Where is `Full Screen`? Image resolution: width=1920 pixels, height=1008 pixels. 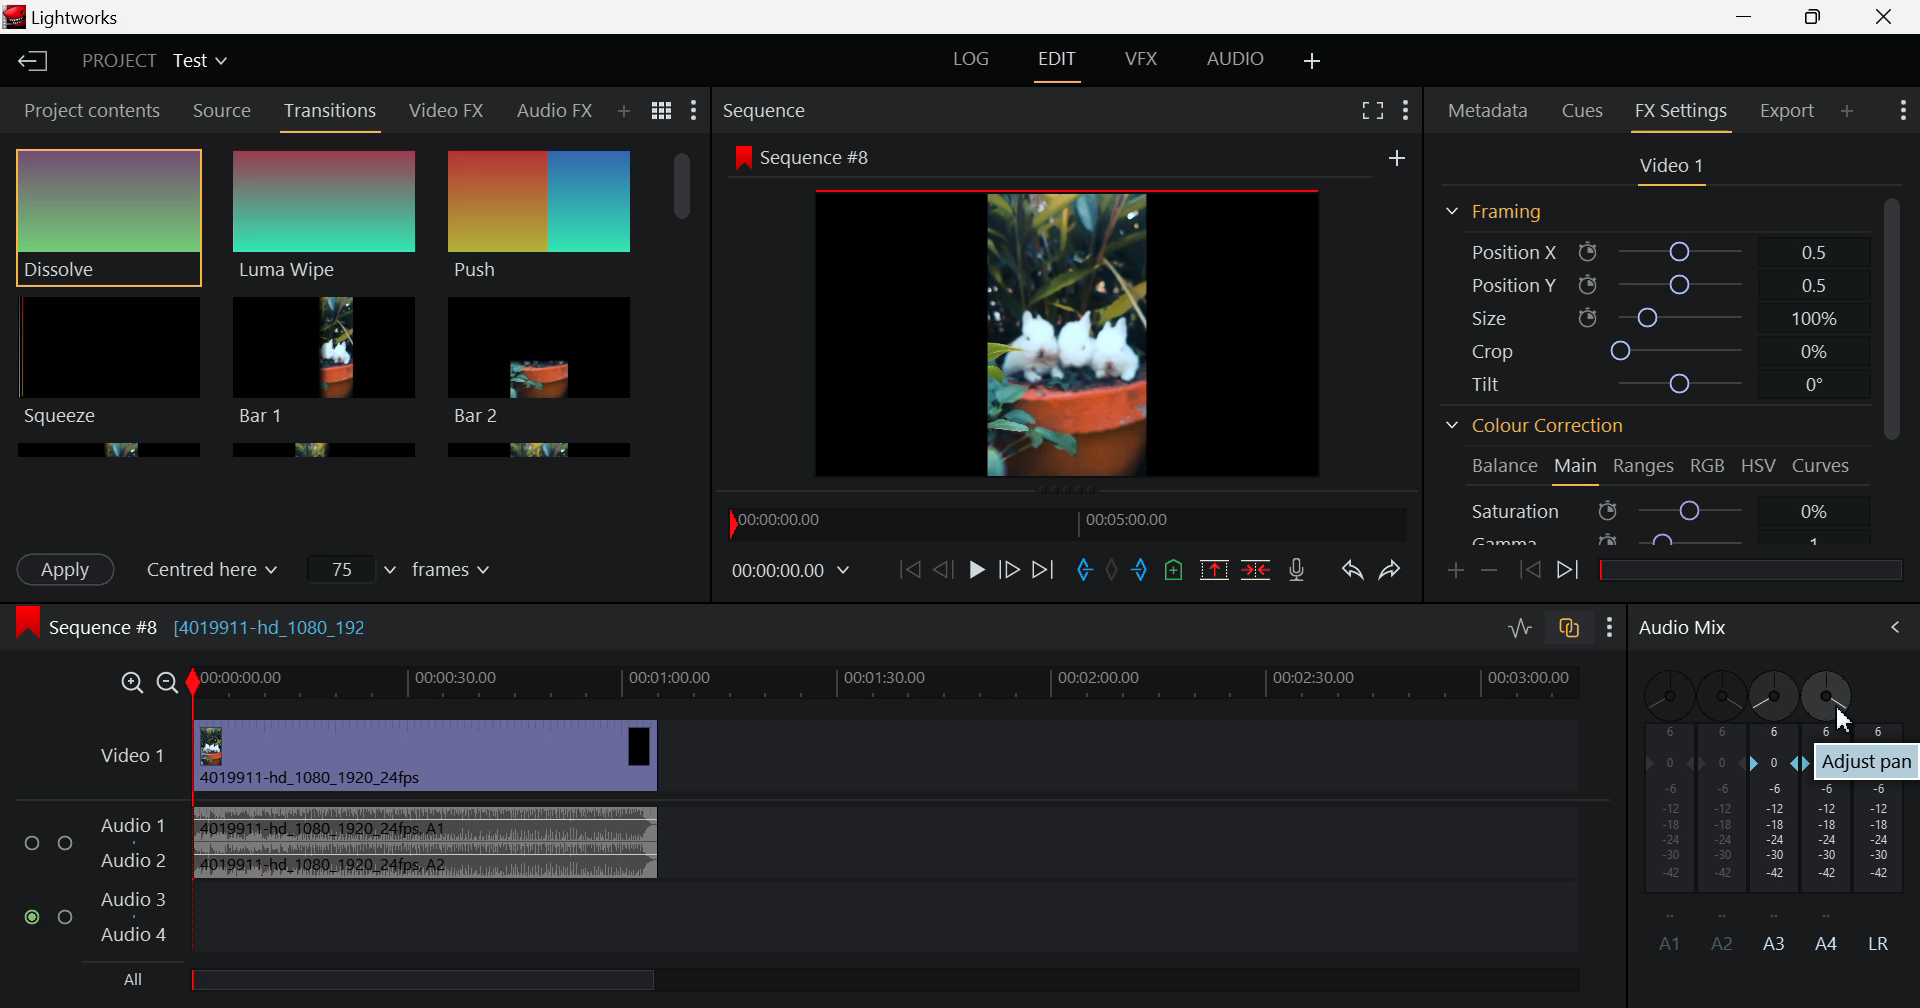 Full Screen is located at coordinates (1372, 110).